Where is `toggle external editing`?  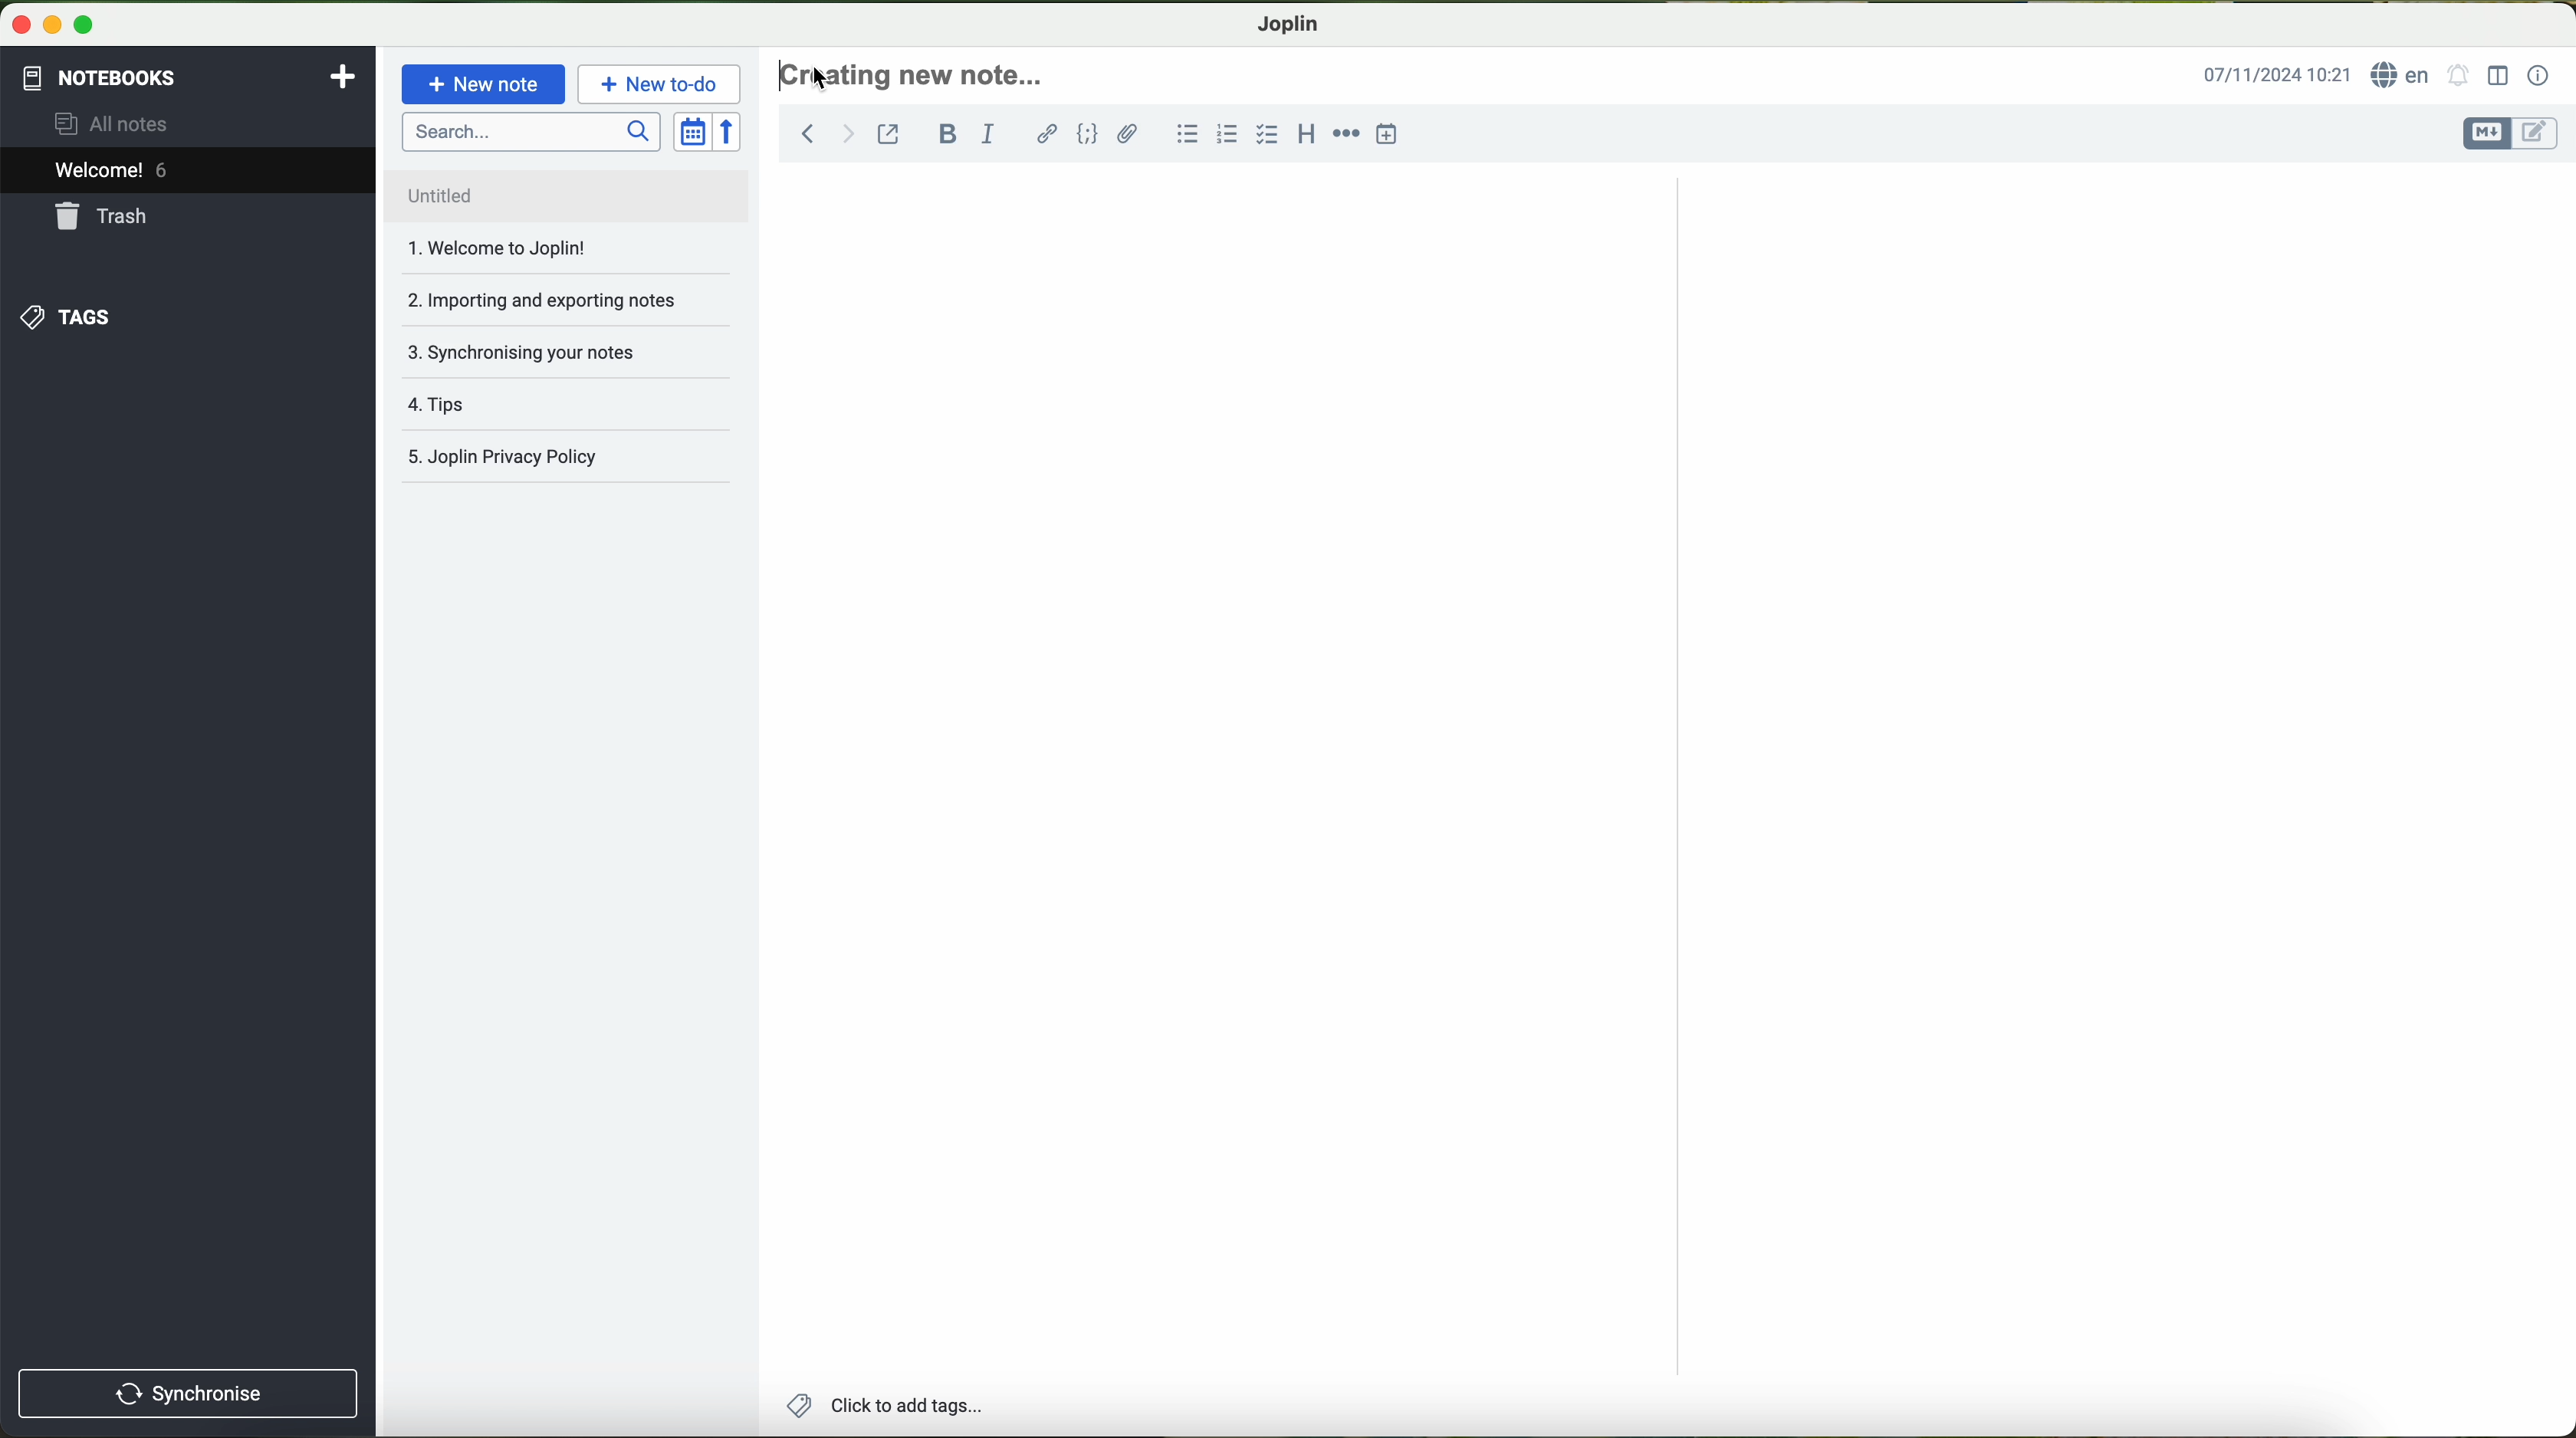
toggle external editing is located at coordinates (888, 133).